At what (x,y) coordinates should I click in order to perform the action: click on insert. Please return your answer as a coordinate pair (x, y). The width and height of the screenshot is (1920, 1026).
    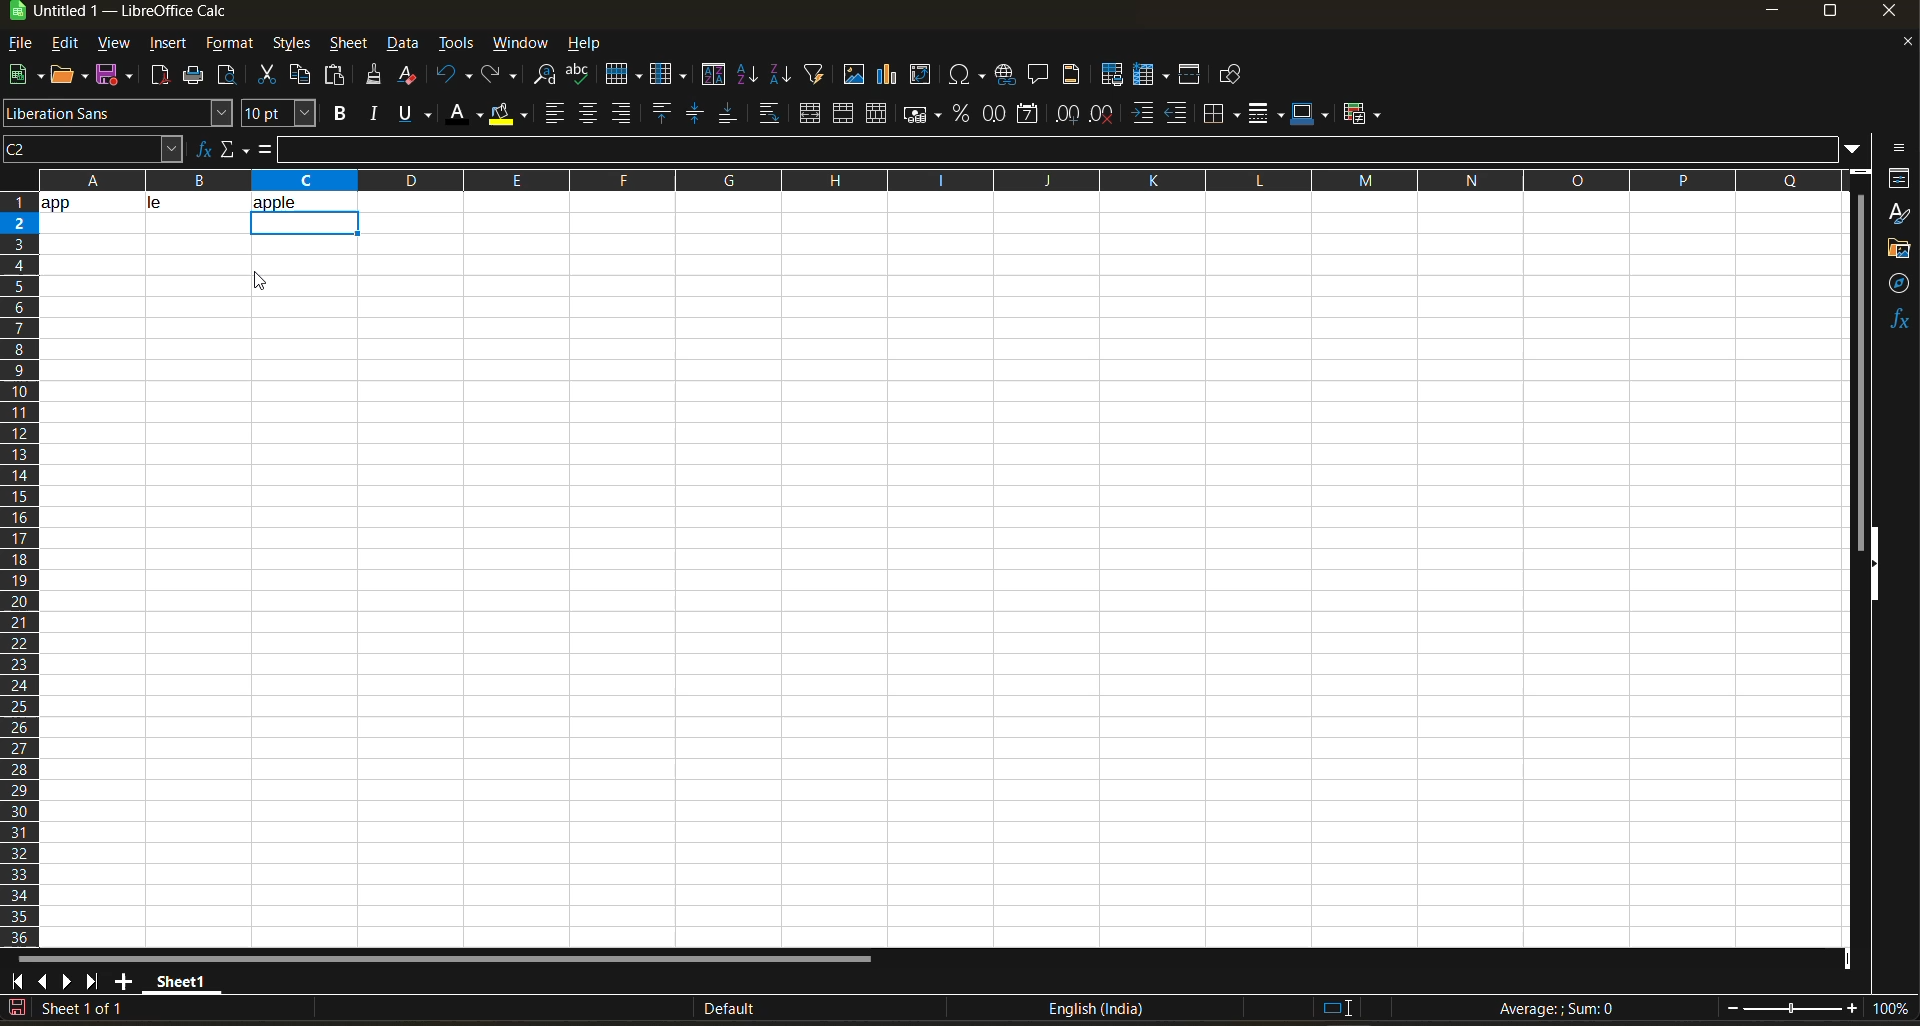
    Looking at the image, I should click on (167, 44).